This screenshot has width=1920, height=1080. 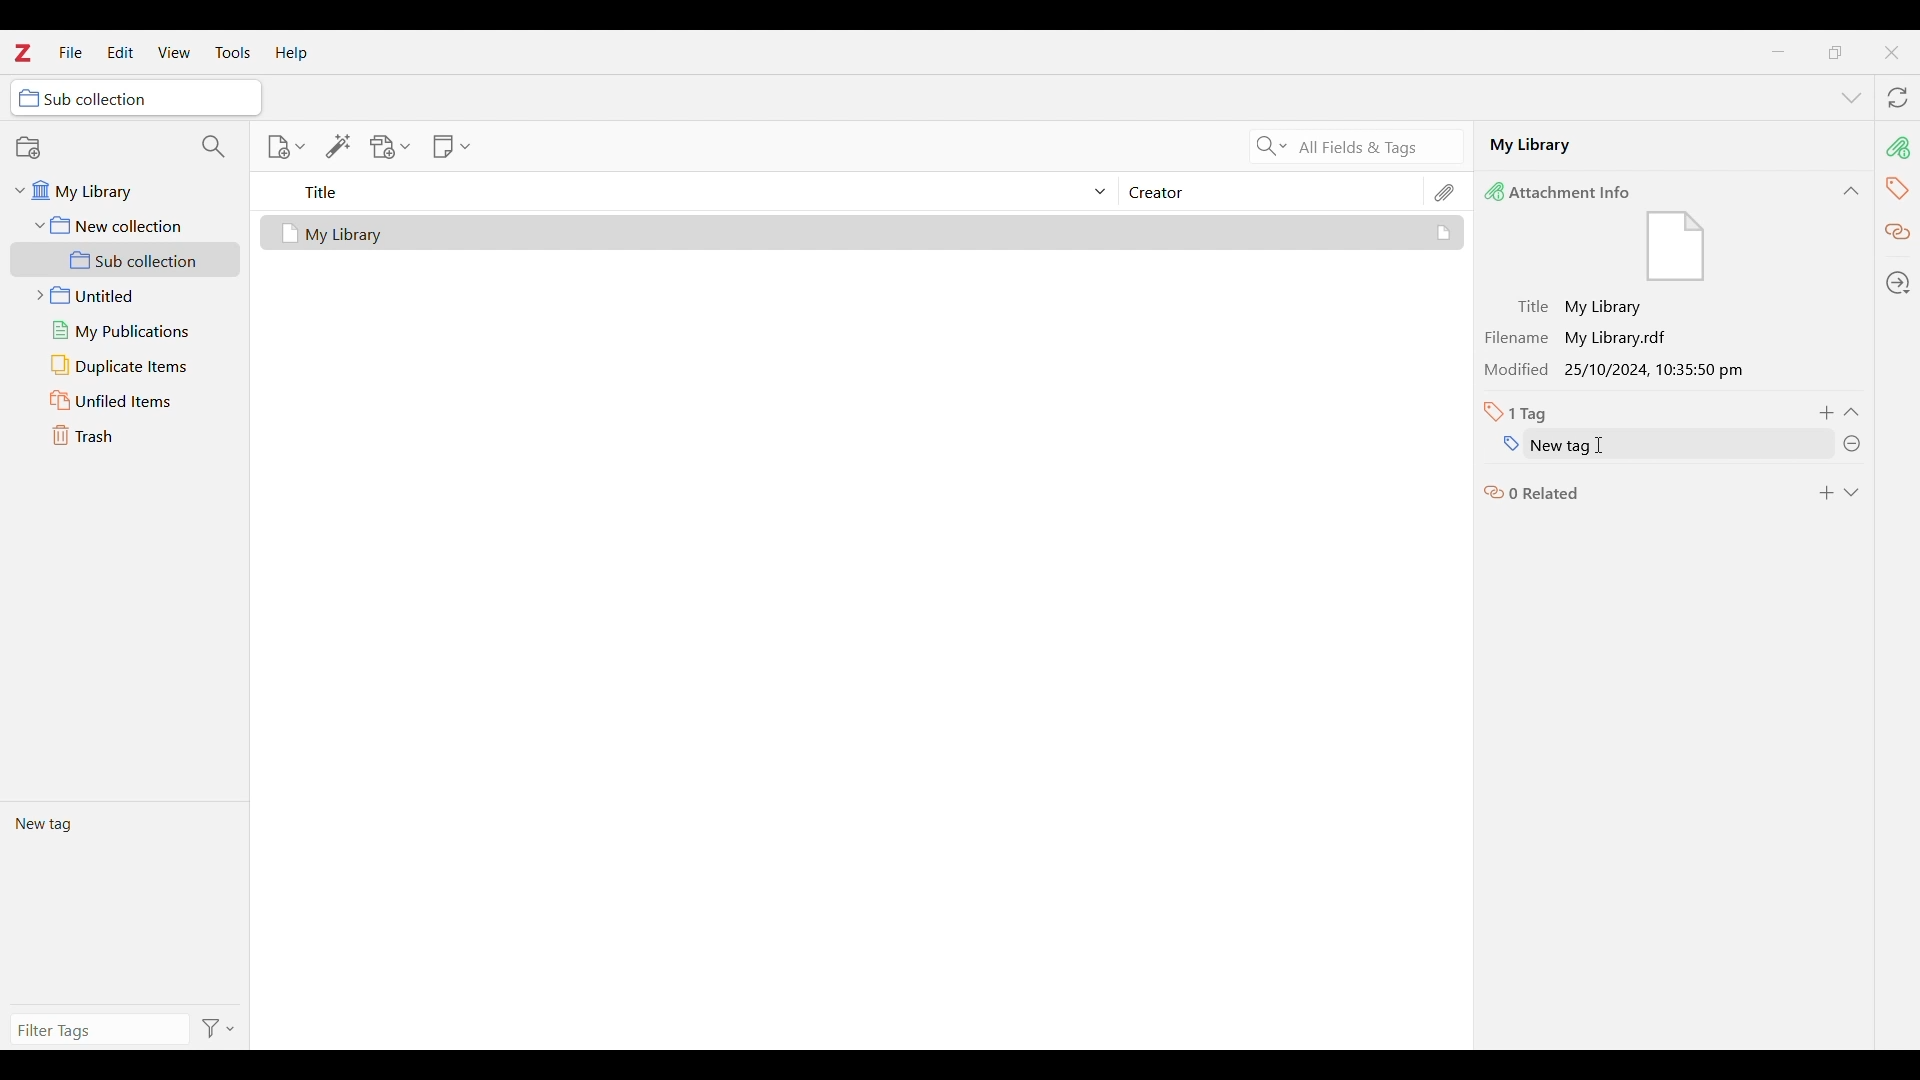 I want to click on Type in filter tags, so click(x=96, y=1033).